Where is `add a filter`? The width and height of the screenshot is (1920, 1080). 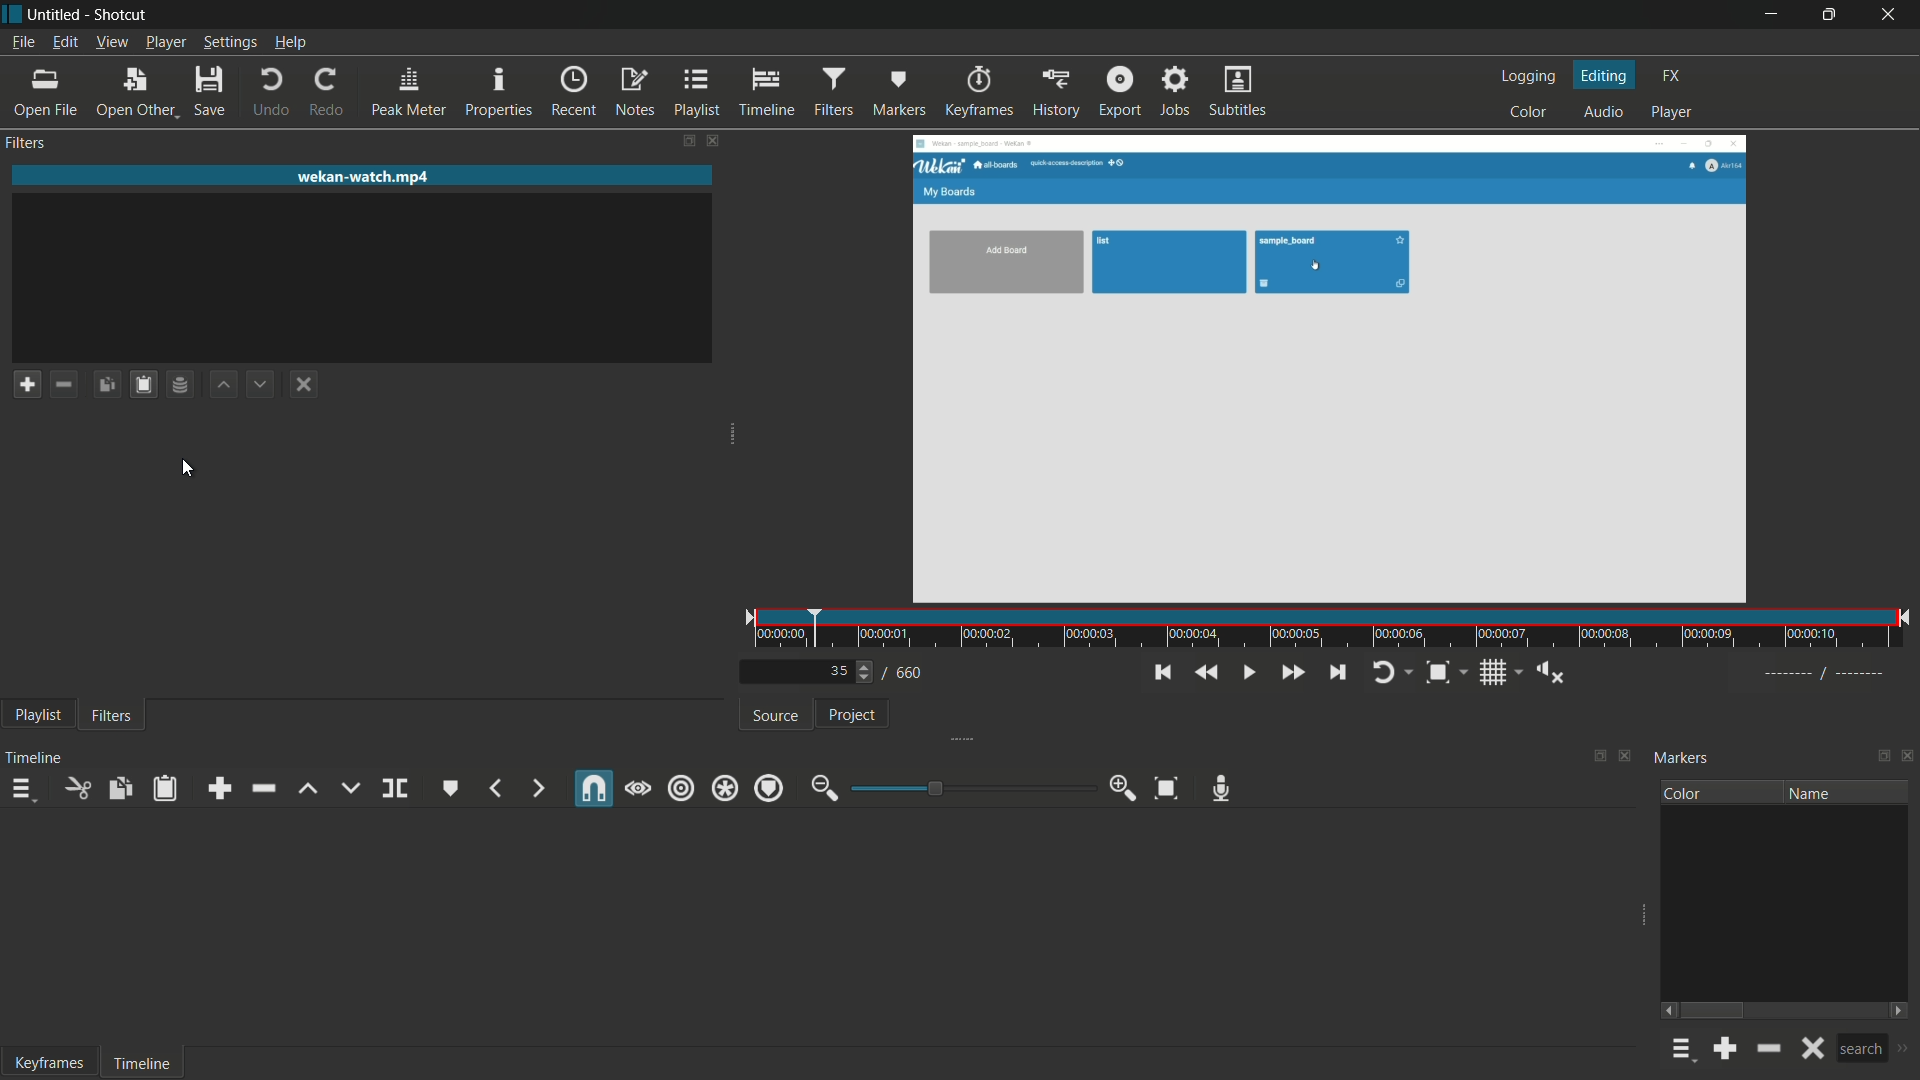
add a filter is located at coordinates (25, 383).